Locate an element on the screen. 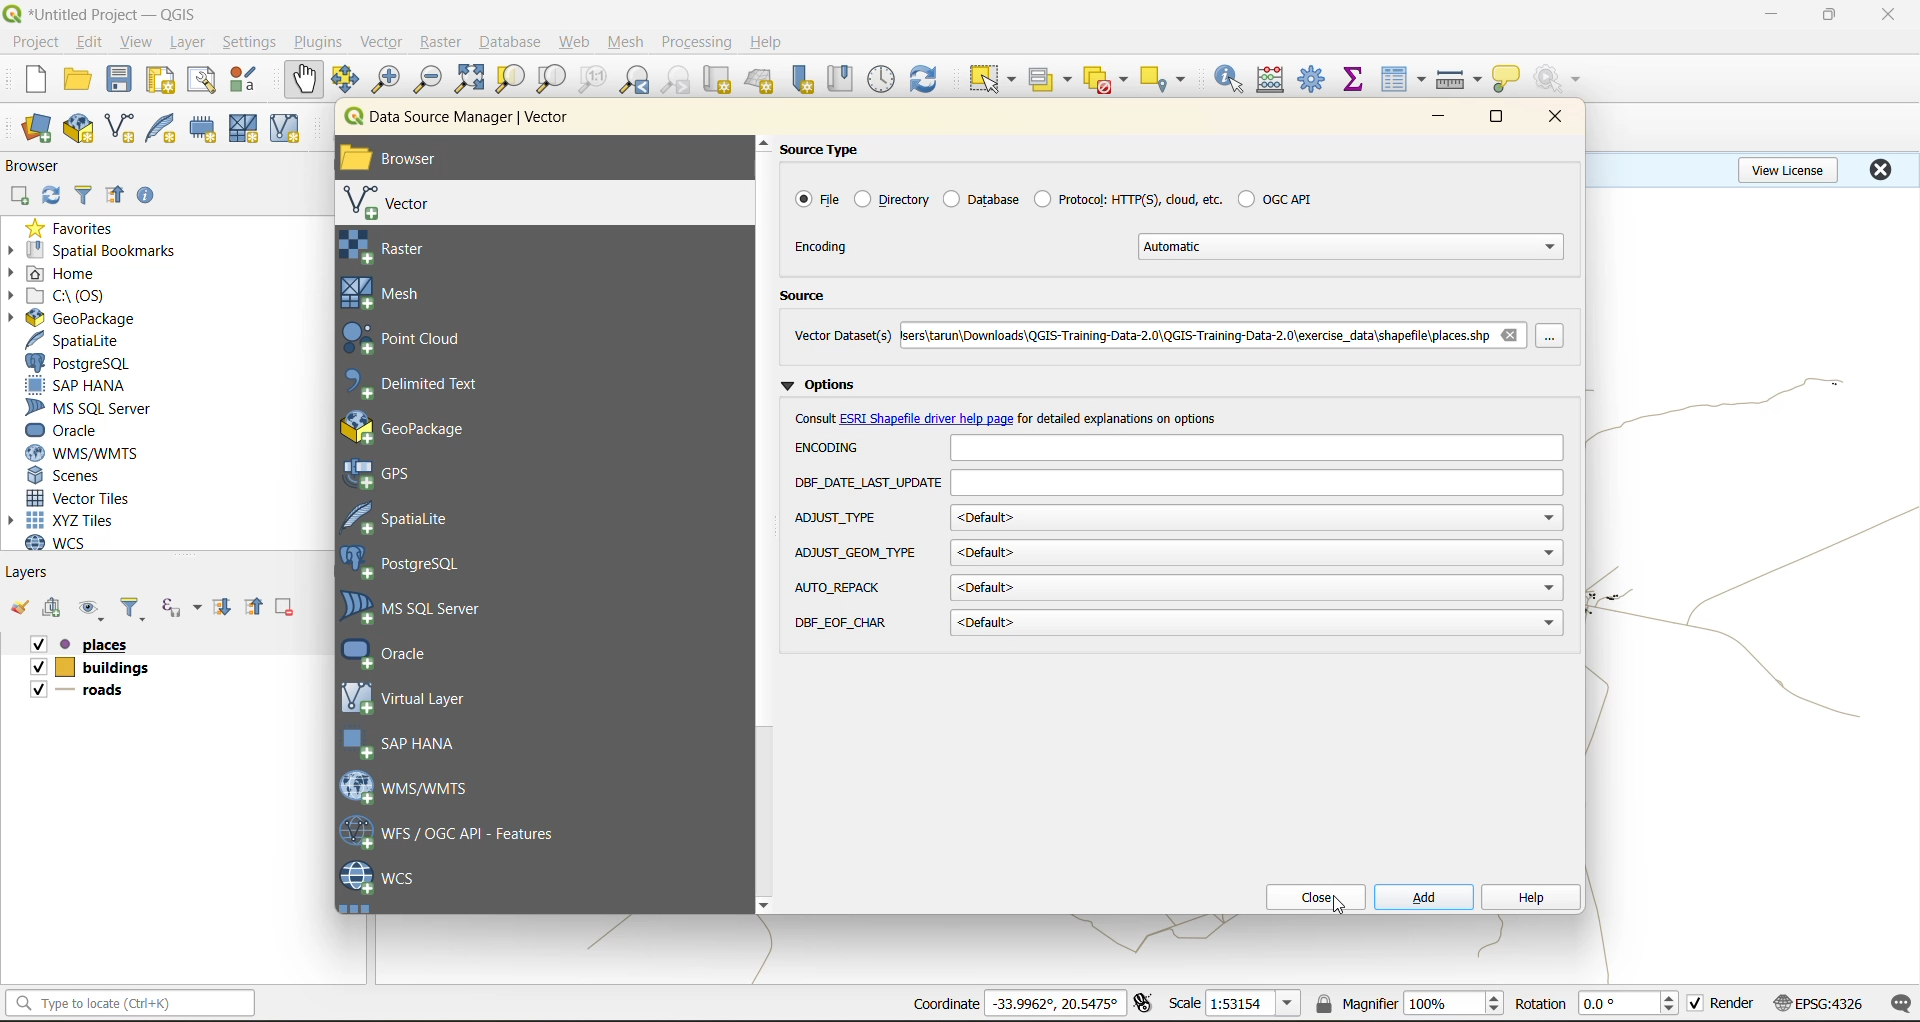  spatial lite is located at coordinates (413, 516).